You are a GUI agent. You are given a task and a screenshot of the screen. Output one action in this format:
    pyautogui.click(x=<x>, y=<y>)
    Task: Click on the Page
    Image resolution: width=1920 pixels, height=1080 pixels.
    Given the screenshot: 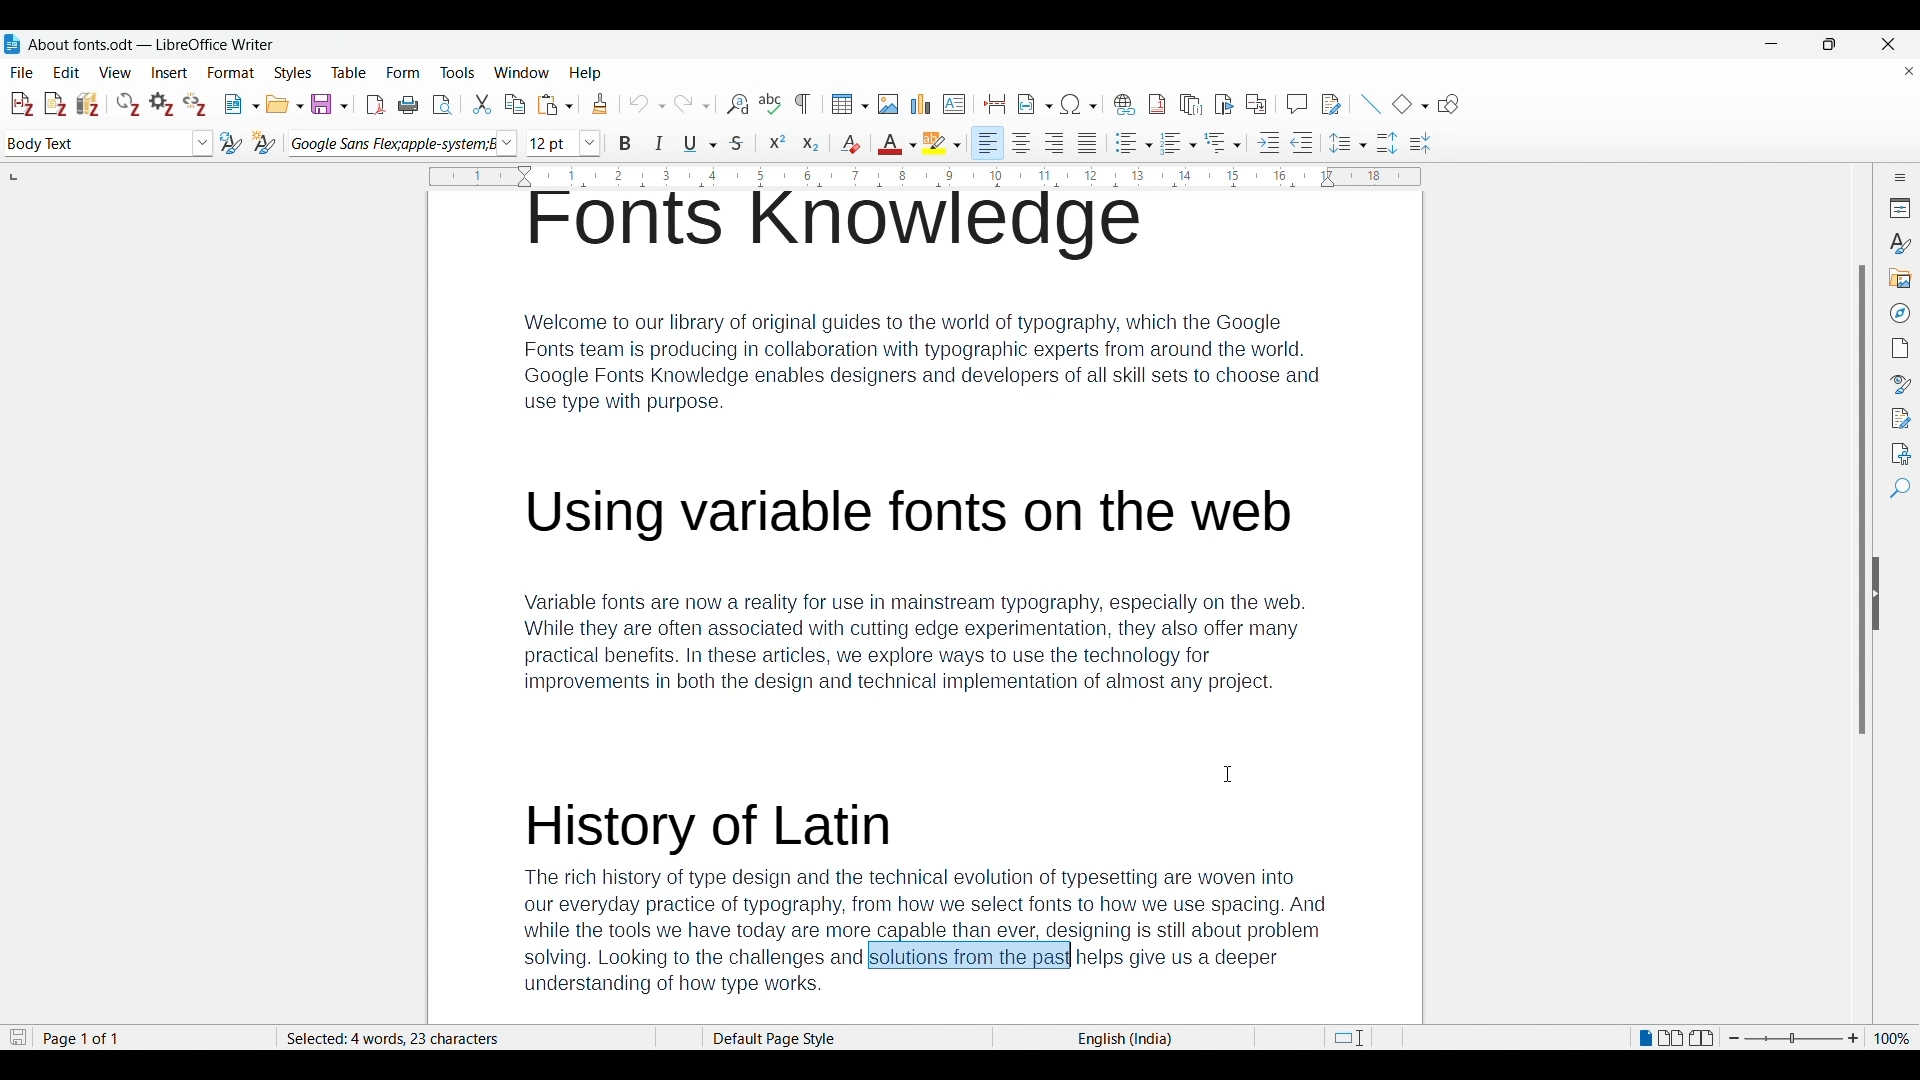 What is the action you would take?
    pyautogui.click(x=1899, y=348)
    